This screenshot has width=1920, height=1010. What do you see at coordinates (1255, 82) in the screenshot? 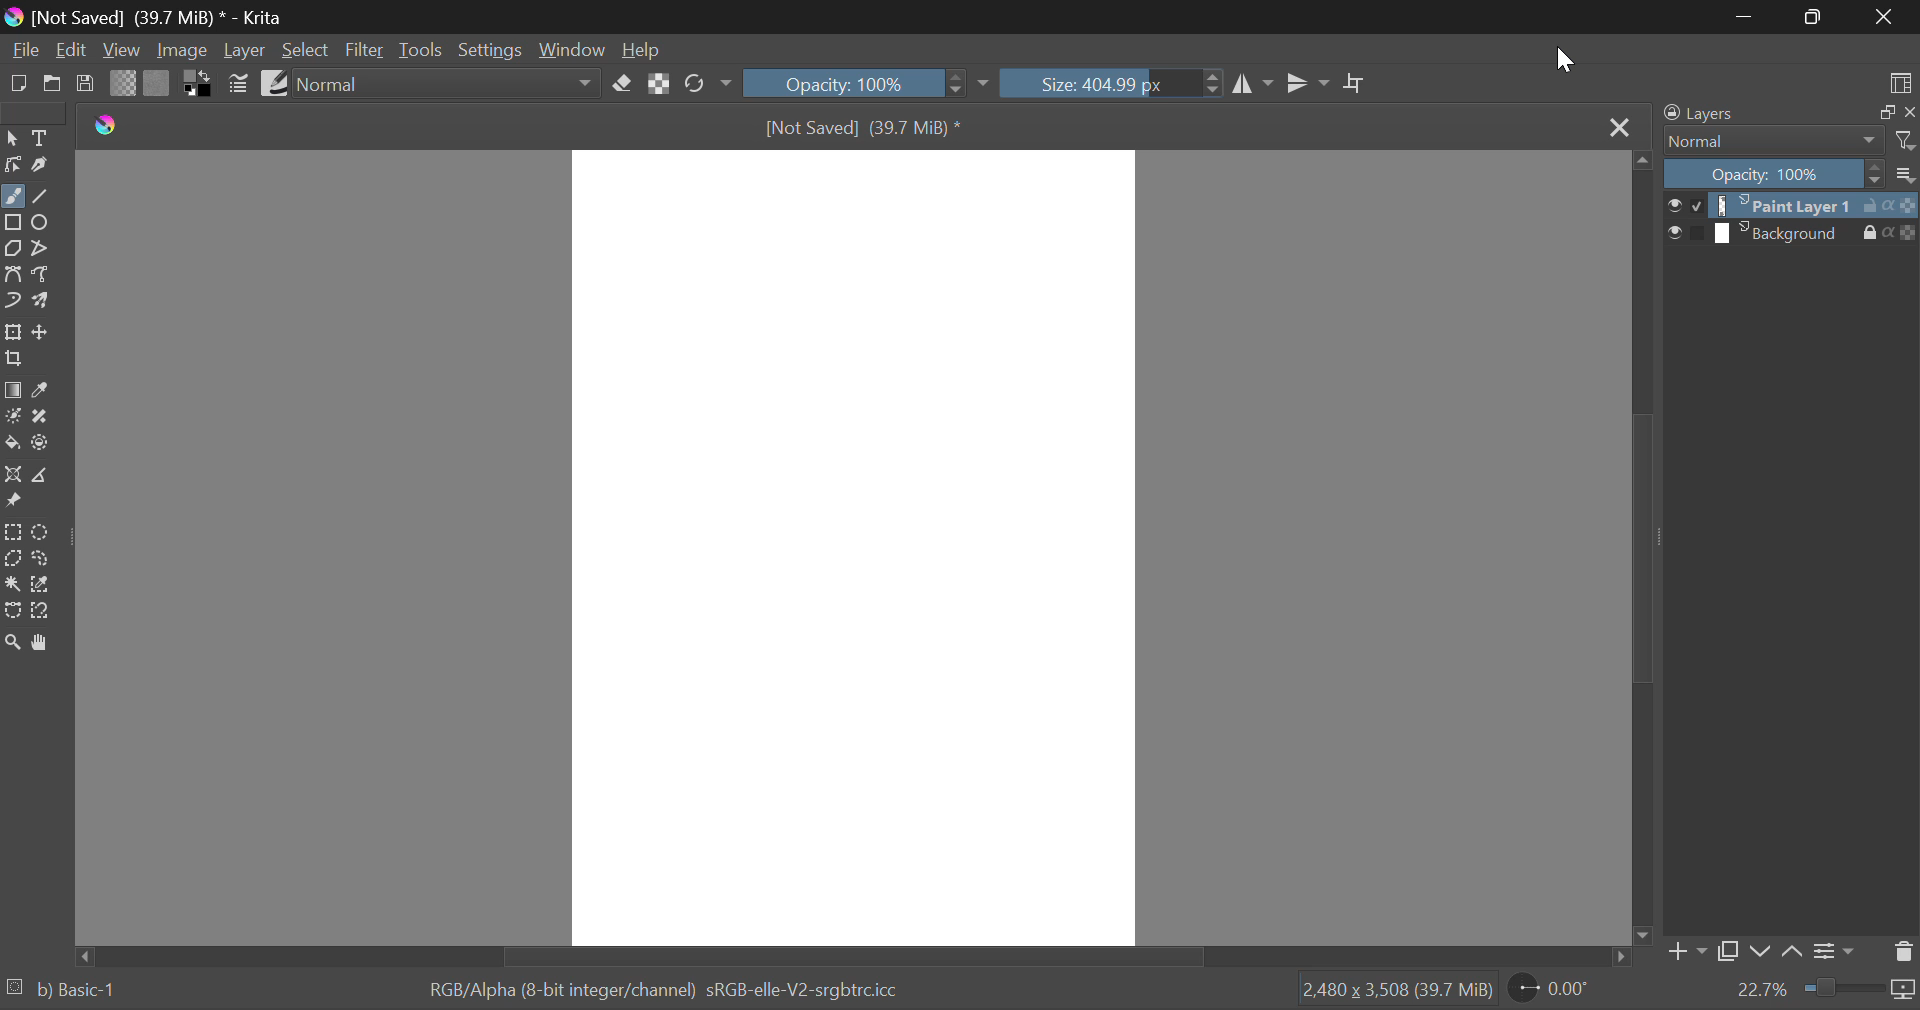
I see `Vertical Mirror Flip` at bounding box center [1255, 82].